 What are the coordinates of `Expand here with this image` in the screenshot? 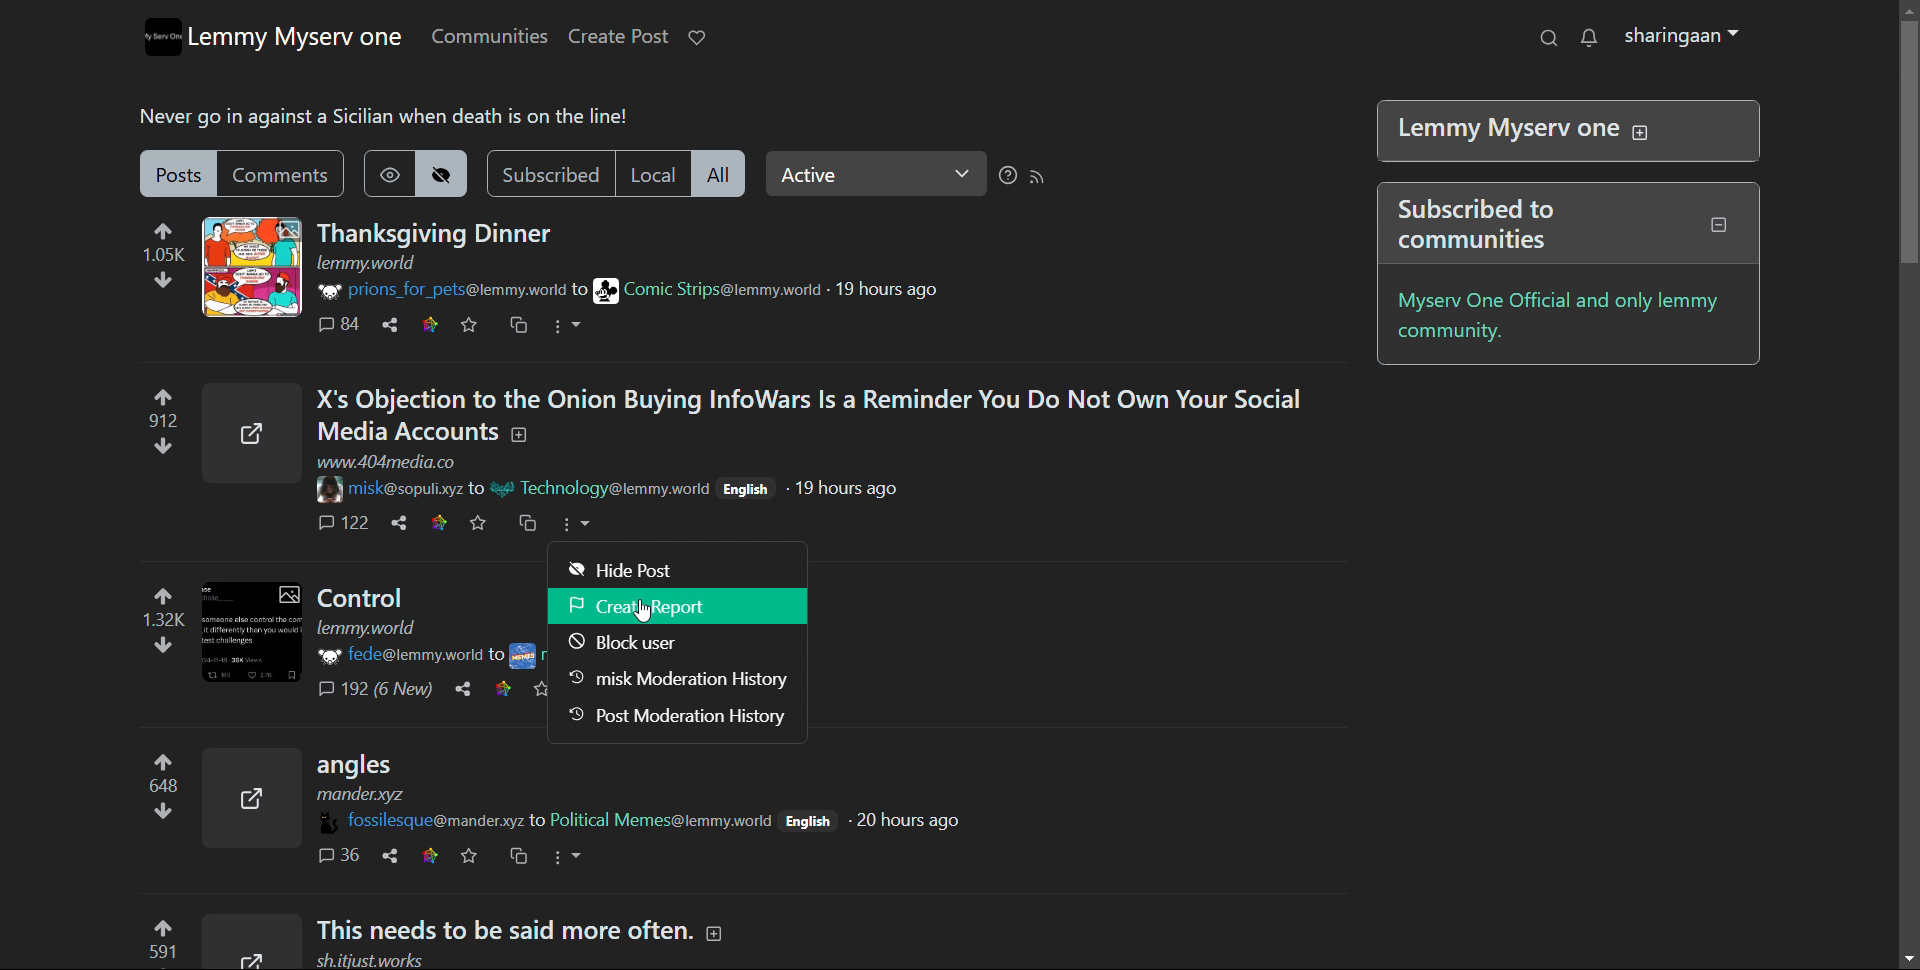 It's located at (243, 943).